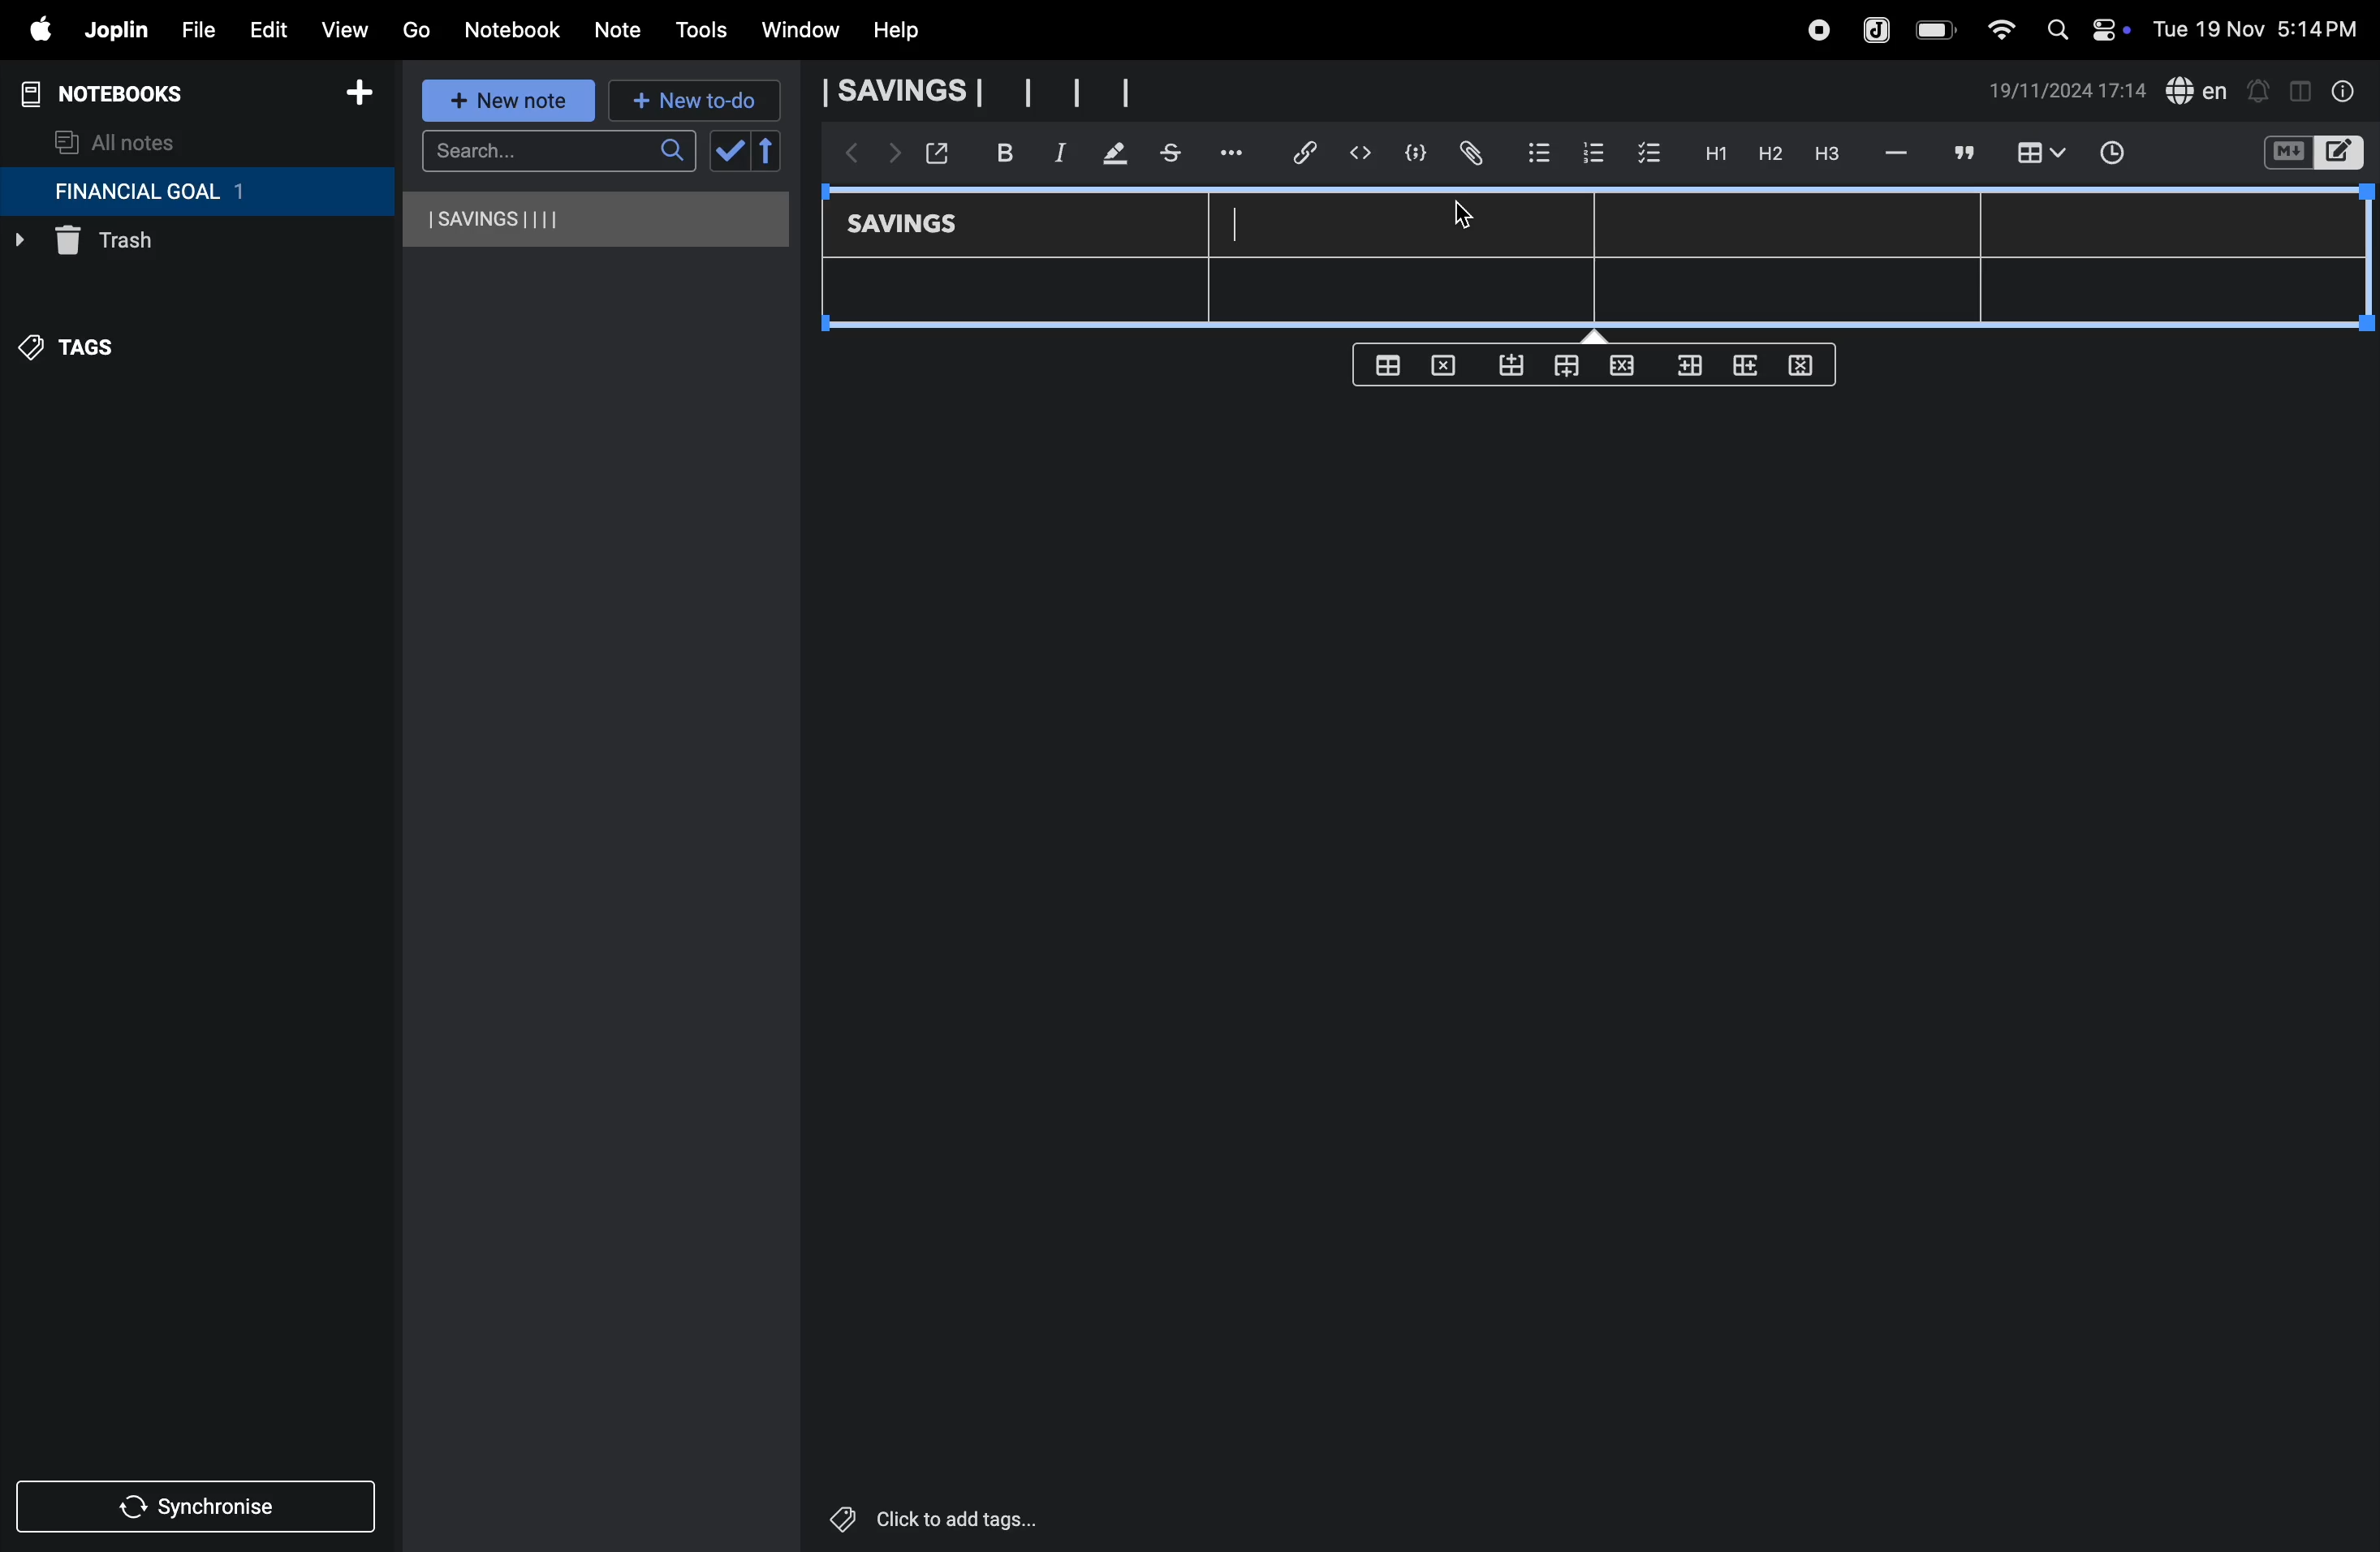 The height and width of the screenshot is (1552, 2380). What do you see at coordinates (994, 152) in the screenshot?
I see `bold` at bounding box center [994, 152].